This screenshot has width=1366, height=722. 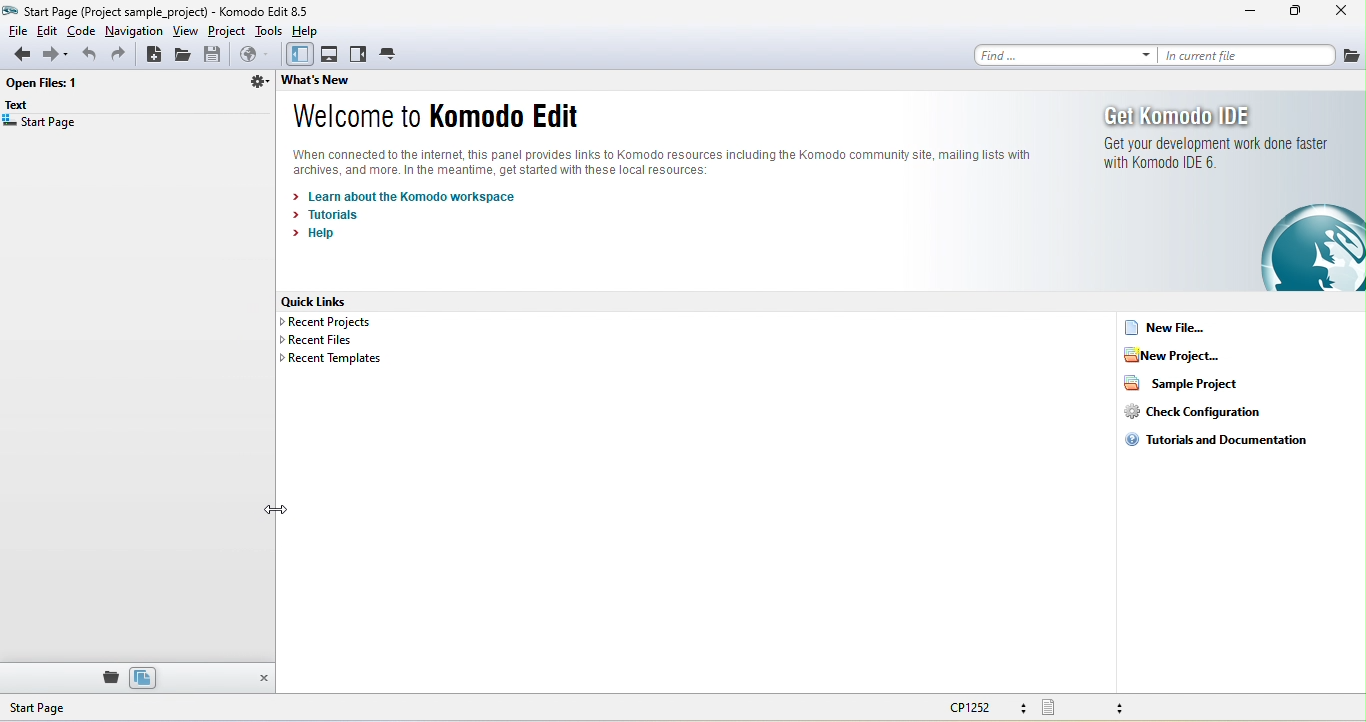 What do you see at coordinates (154, 55) in the screenshot?
I see `new` at bounding box center [154, 55].